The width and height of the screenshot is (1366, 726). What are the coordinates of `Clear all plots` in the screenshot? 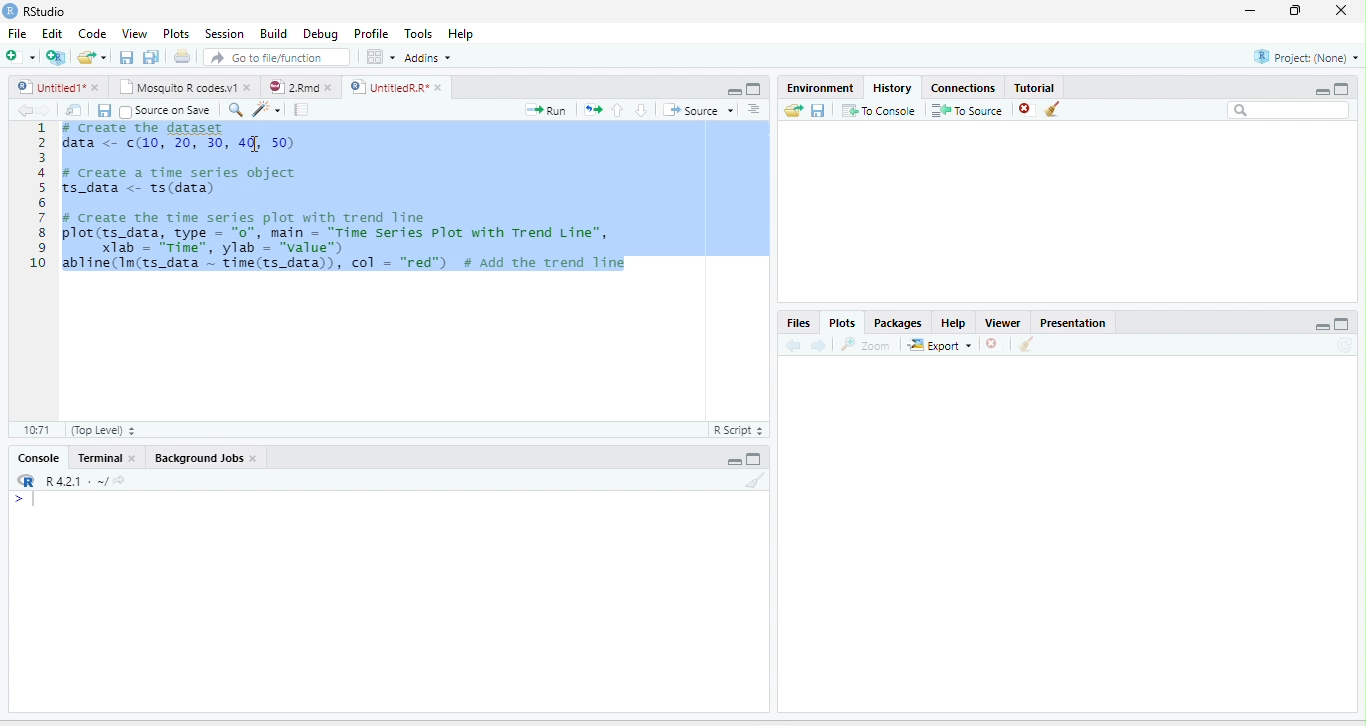 It's located at (1027, 344).